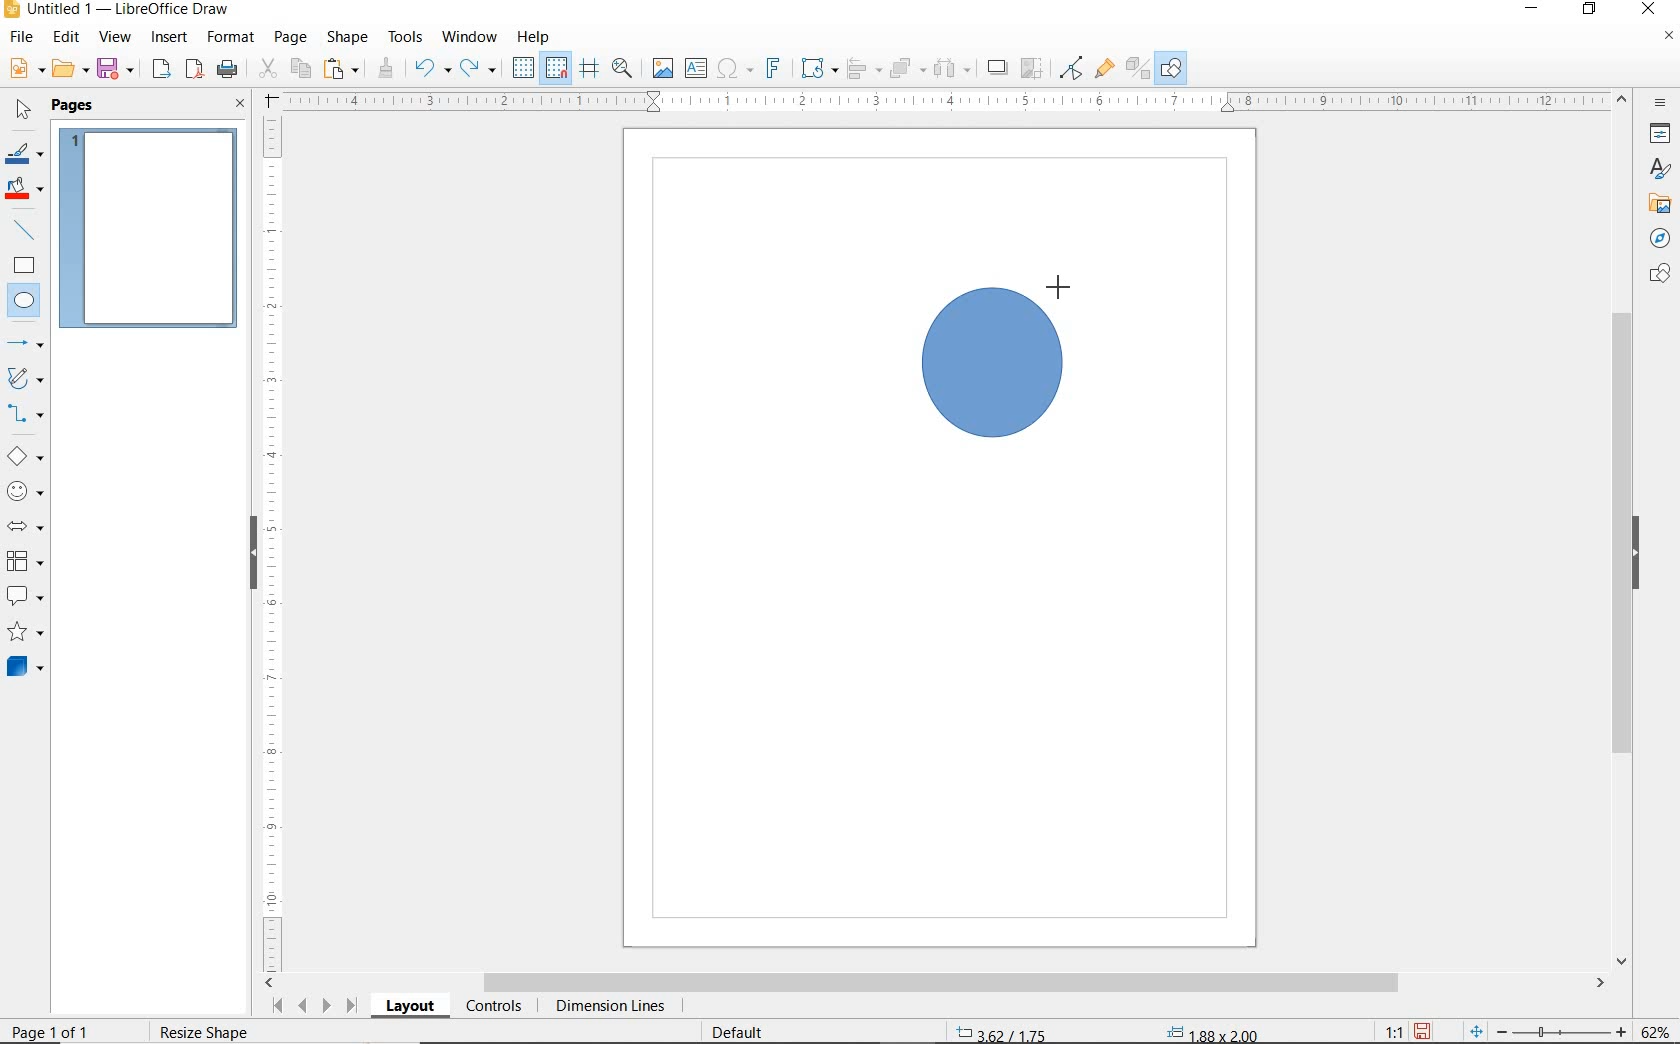 The width and height of the screenshot is (1680, 1044). Describe the element at coordinates (1622, 531) in the screenshot. I see `SCROLLBAR` at that location.